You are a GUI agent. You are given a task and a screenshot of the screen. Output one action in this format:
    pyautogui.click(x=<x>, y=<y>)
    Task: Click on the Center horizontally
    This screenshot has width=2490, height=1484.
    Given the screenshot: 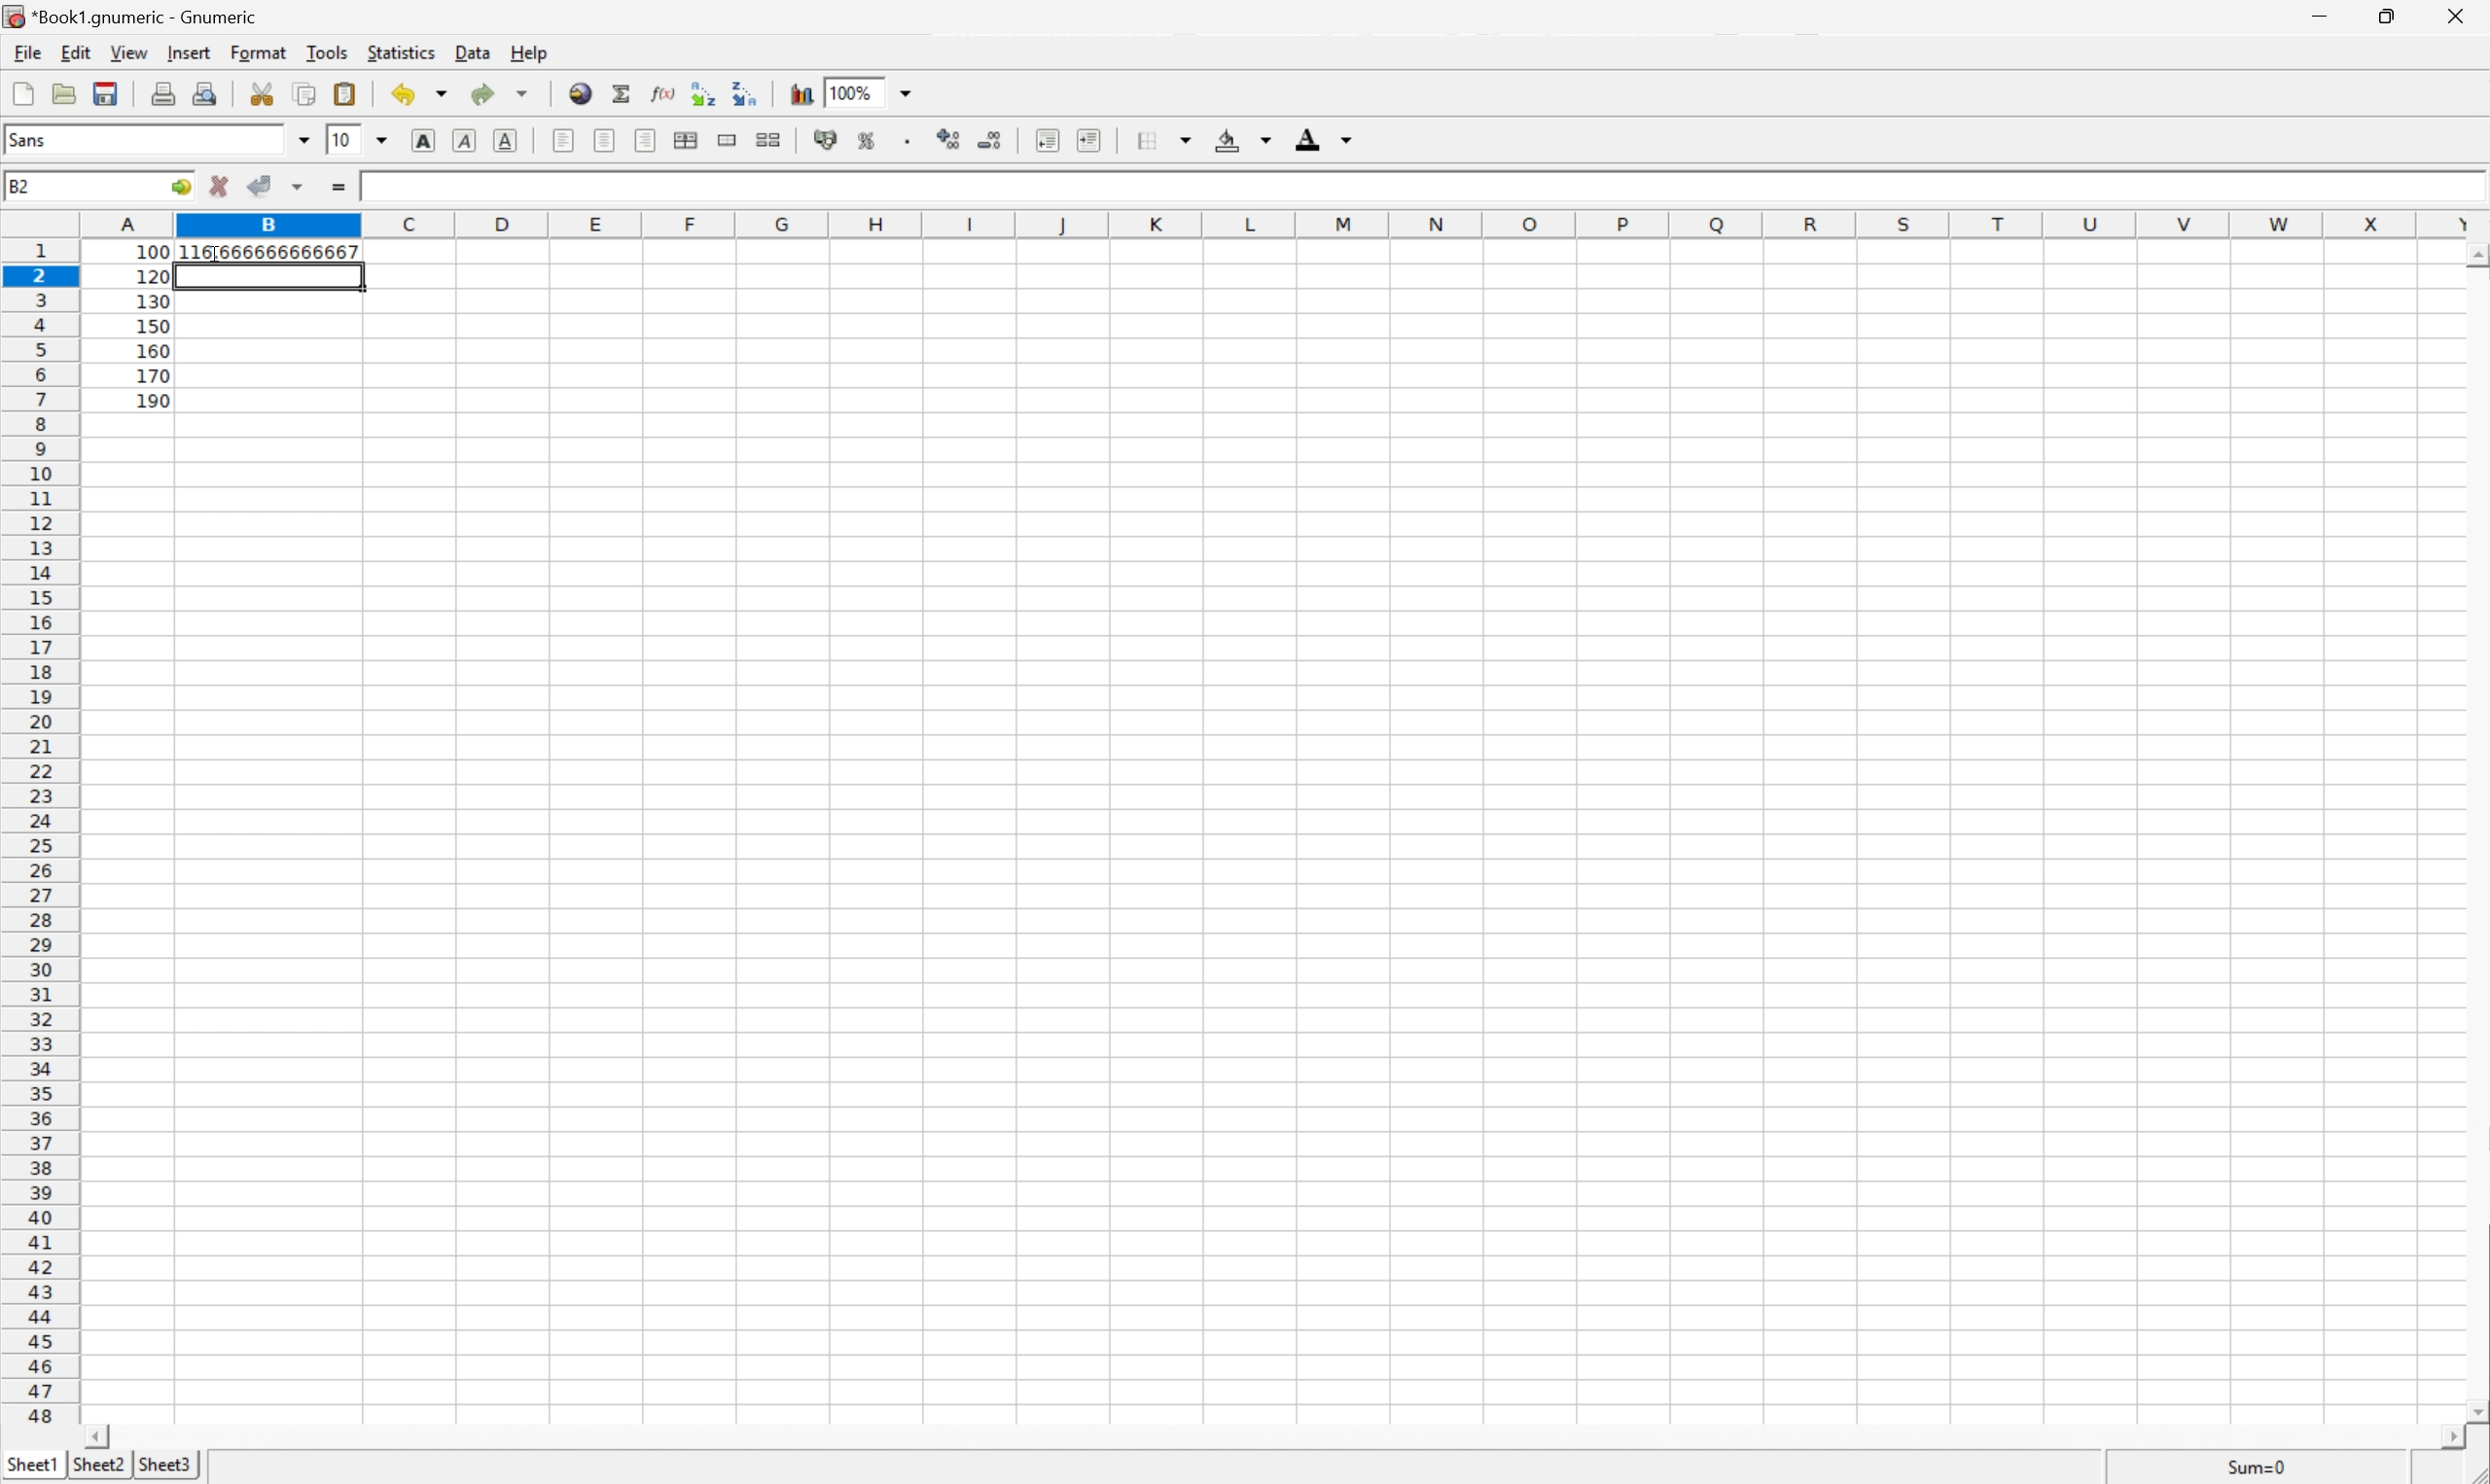 What is the action you would take?
    pyautogui.click(x=604, y=140)
    